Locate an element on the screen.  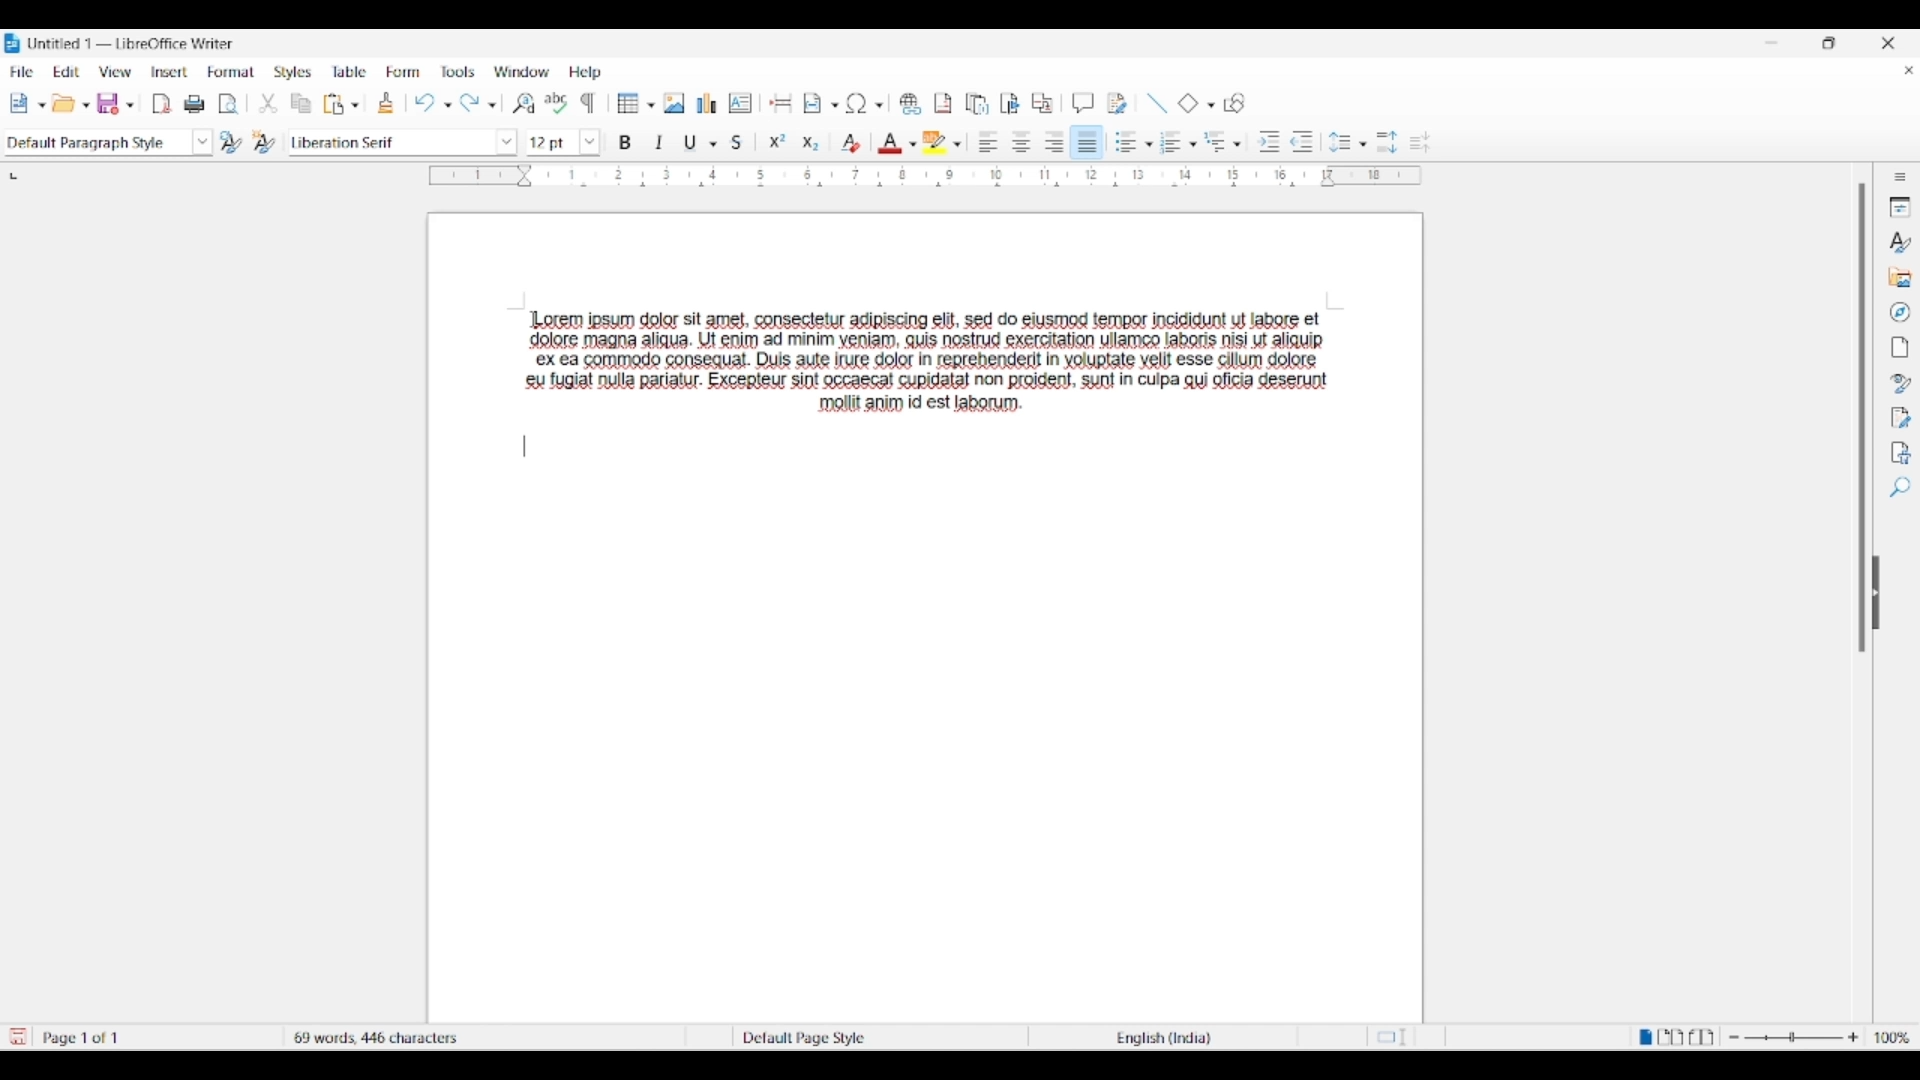
Insert field options is located at coordinates (836, 106).